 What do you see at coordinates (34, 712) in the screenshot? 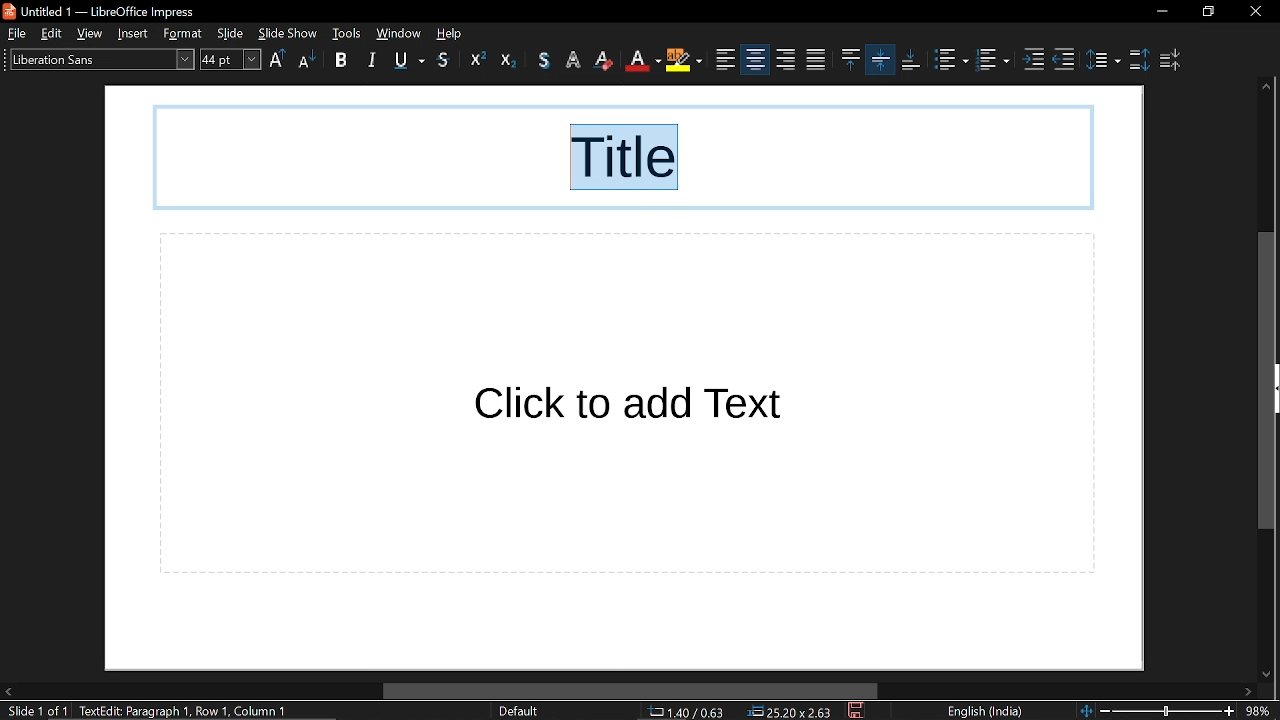
I see `slide 1 of 1` at bounding box center [34, 712].